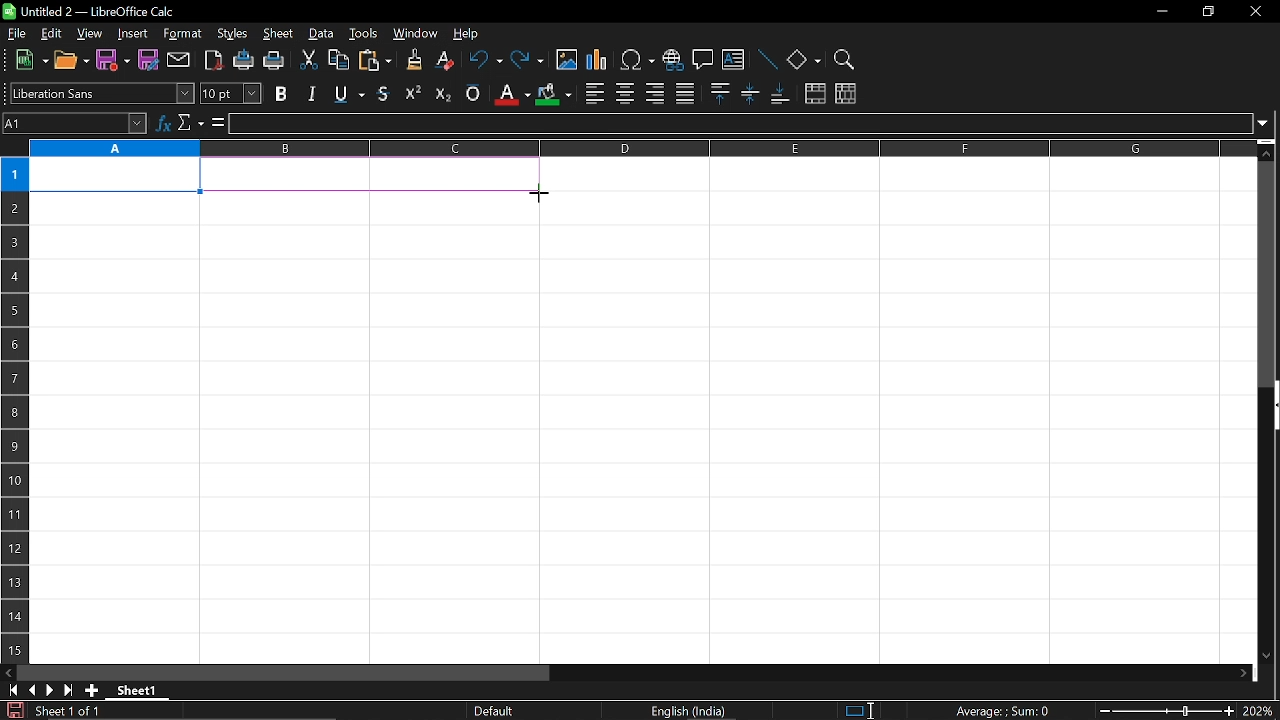  What do you see at coordinates (484, 61) in the screenshot?
I see `undo` at bounding box center [484, 61].